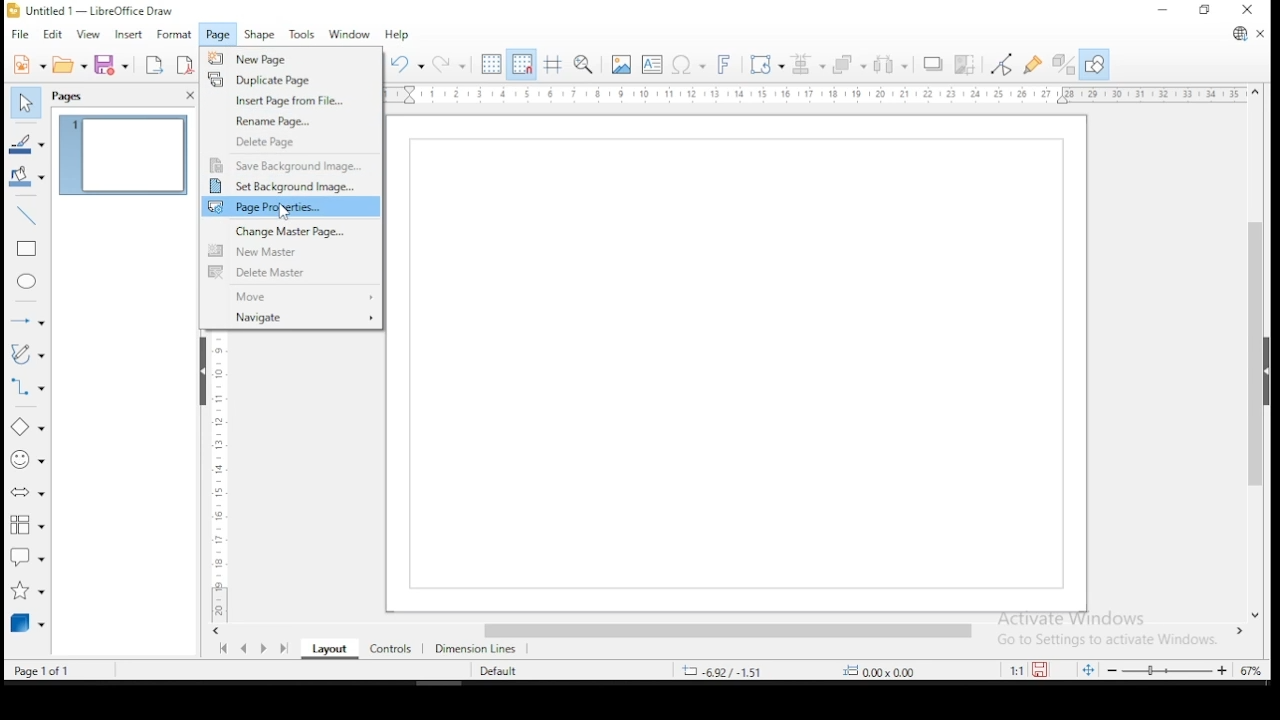 The height and width of the screenshot is (720, 1280). What do you see at coordinates (765, 66) in the screenshot?
I see `transformations` at bounding box center [765, 66].